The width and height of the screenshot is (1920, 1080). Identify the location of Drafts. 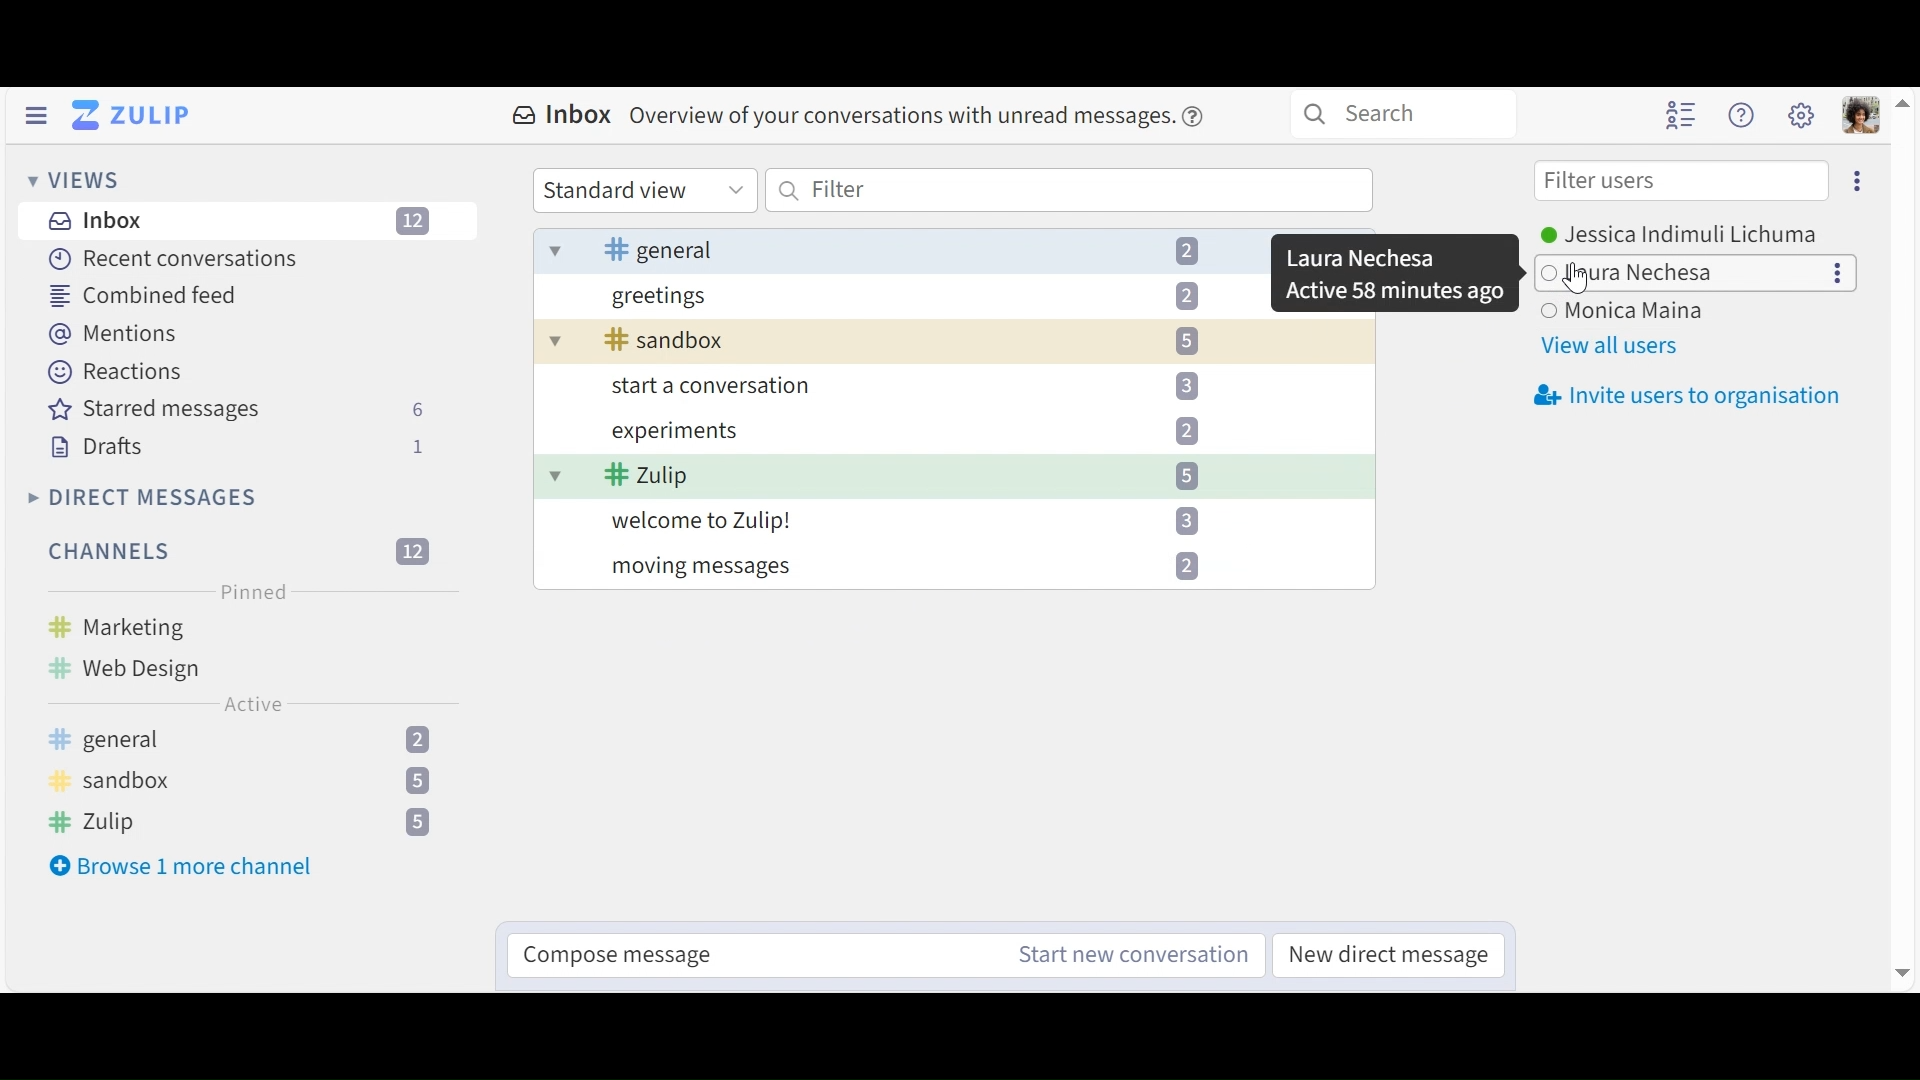
(236, 447).